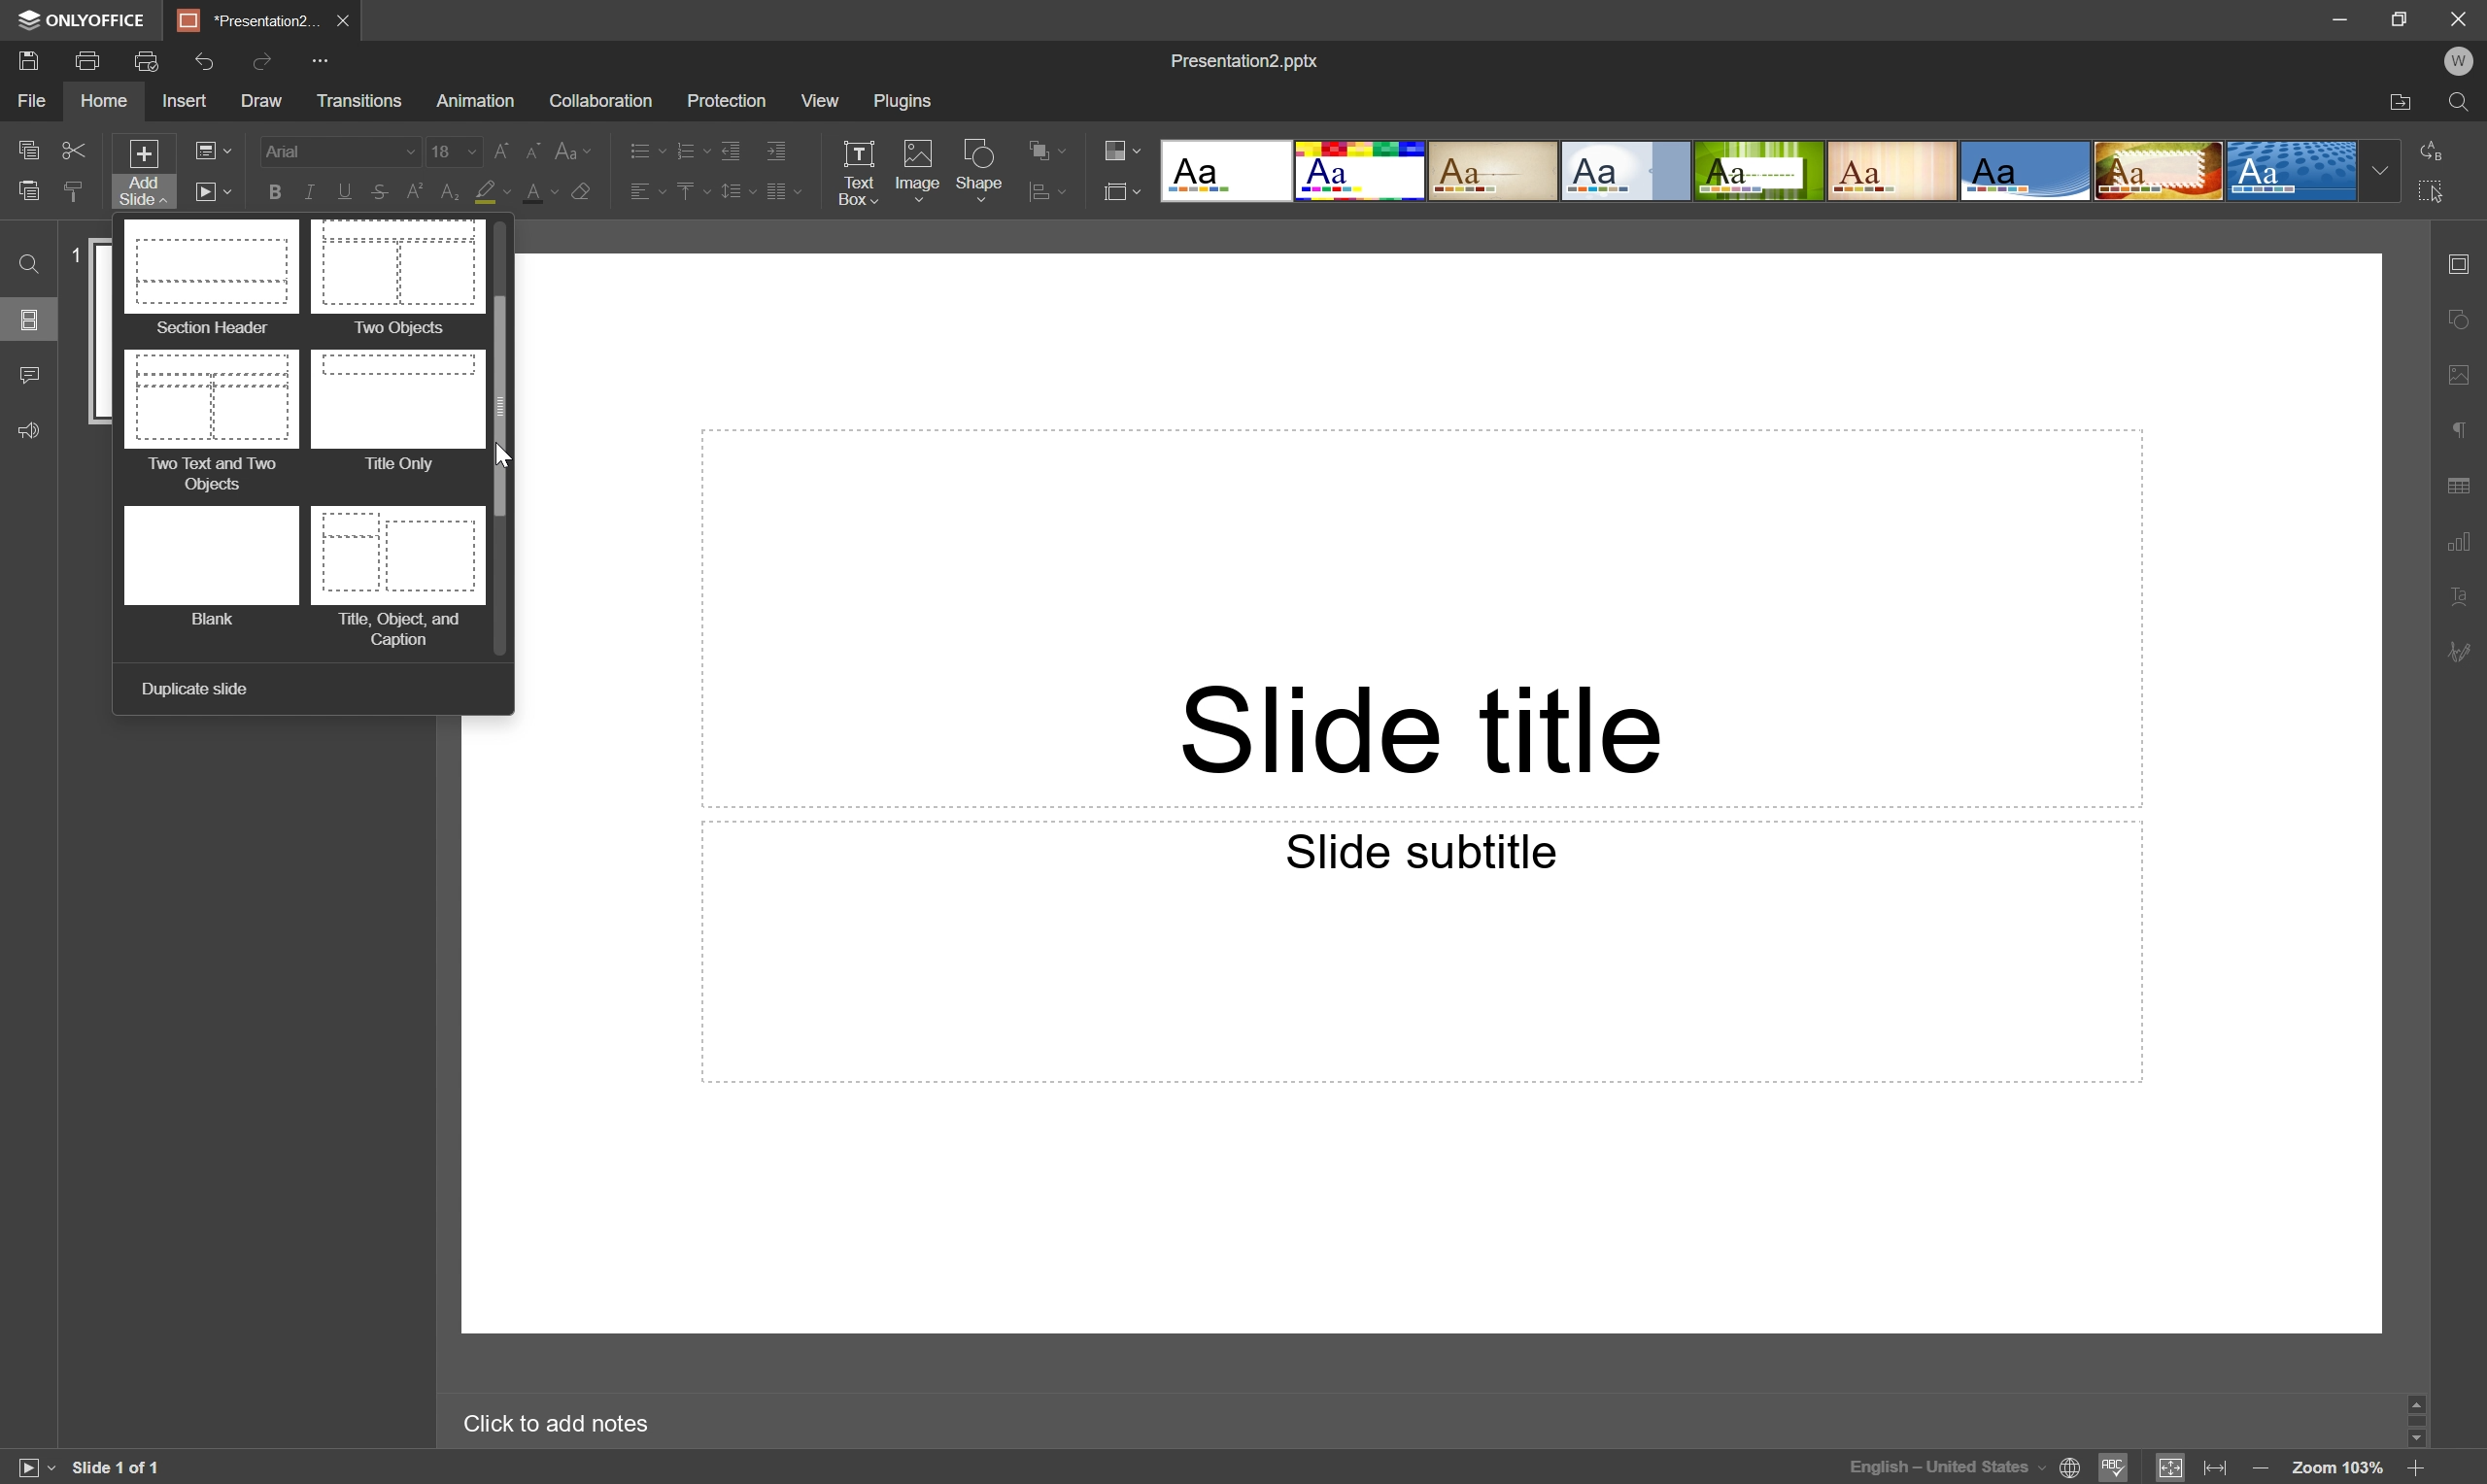  Describe the element at coordinates (2172, 1466) in the screenshot. I see `Fit to slide` at that location.